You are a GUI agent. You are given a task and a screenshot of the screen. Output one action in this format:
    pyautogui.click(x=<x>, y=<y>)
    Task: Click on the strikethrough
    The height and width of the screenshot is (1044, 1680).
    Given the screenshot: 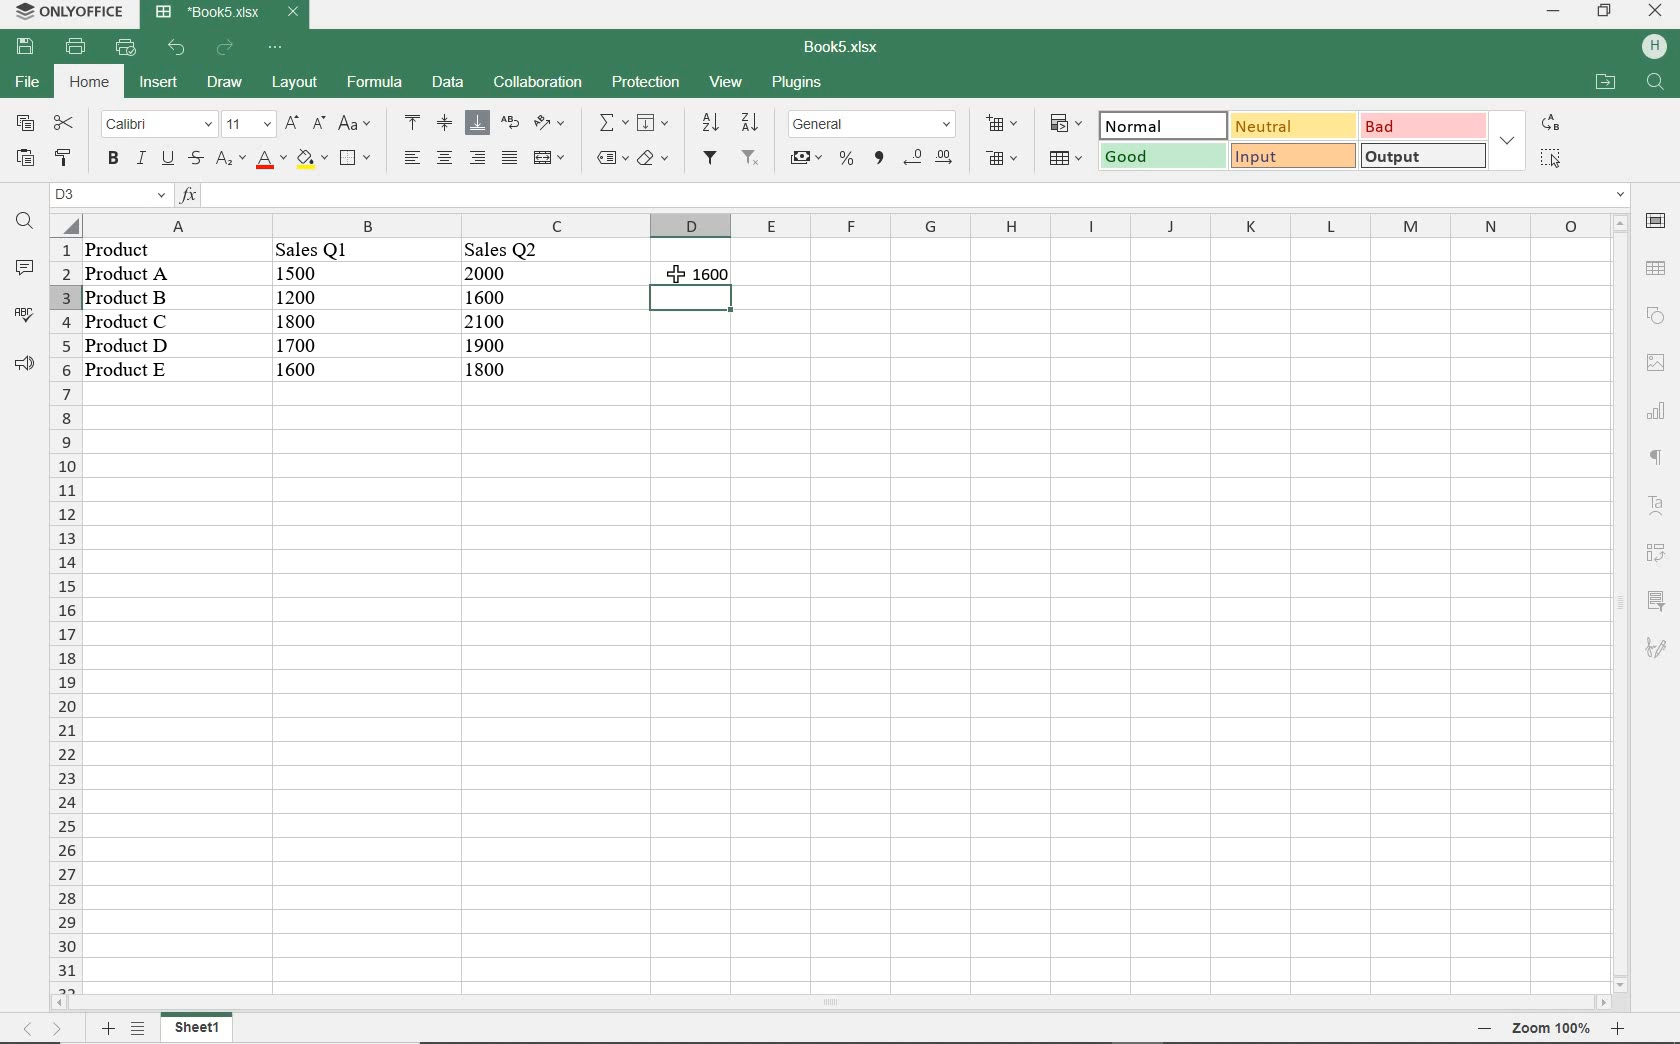 What is the action you would take?
    pyautogui.click(x=194, y=158)
    